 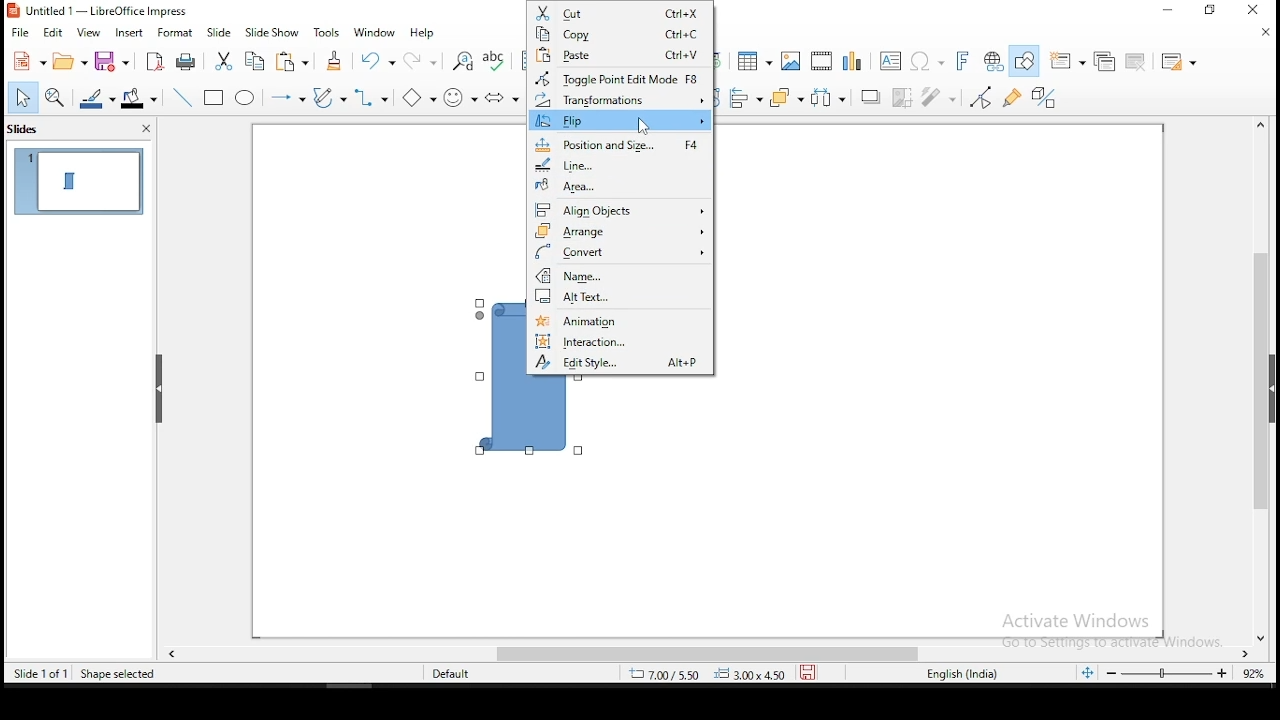 I want to click on name, so click(x=619, y=275).